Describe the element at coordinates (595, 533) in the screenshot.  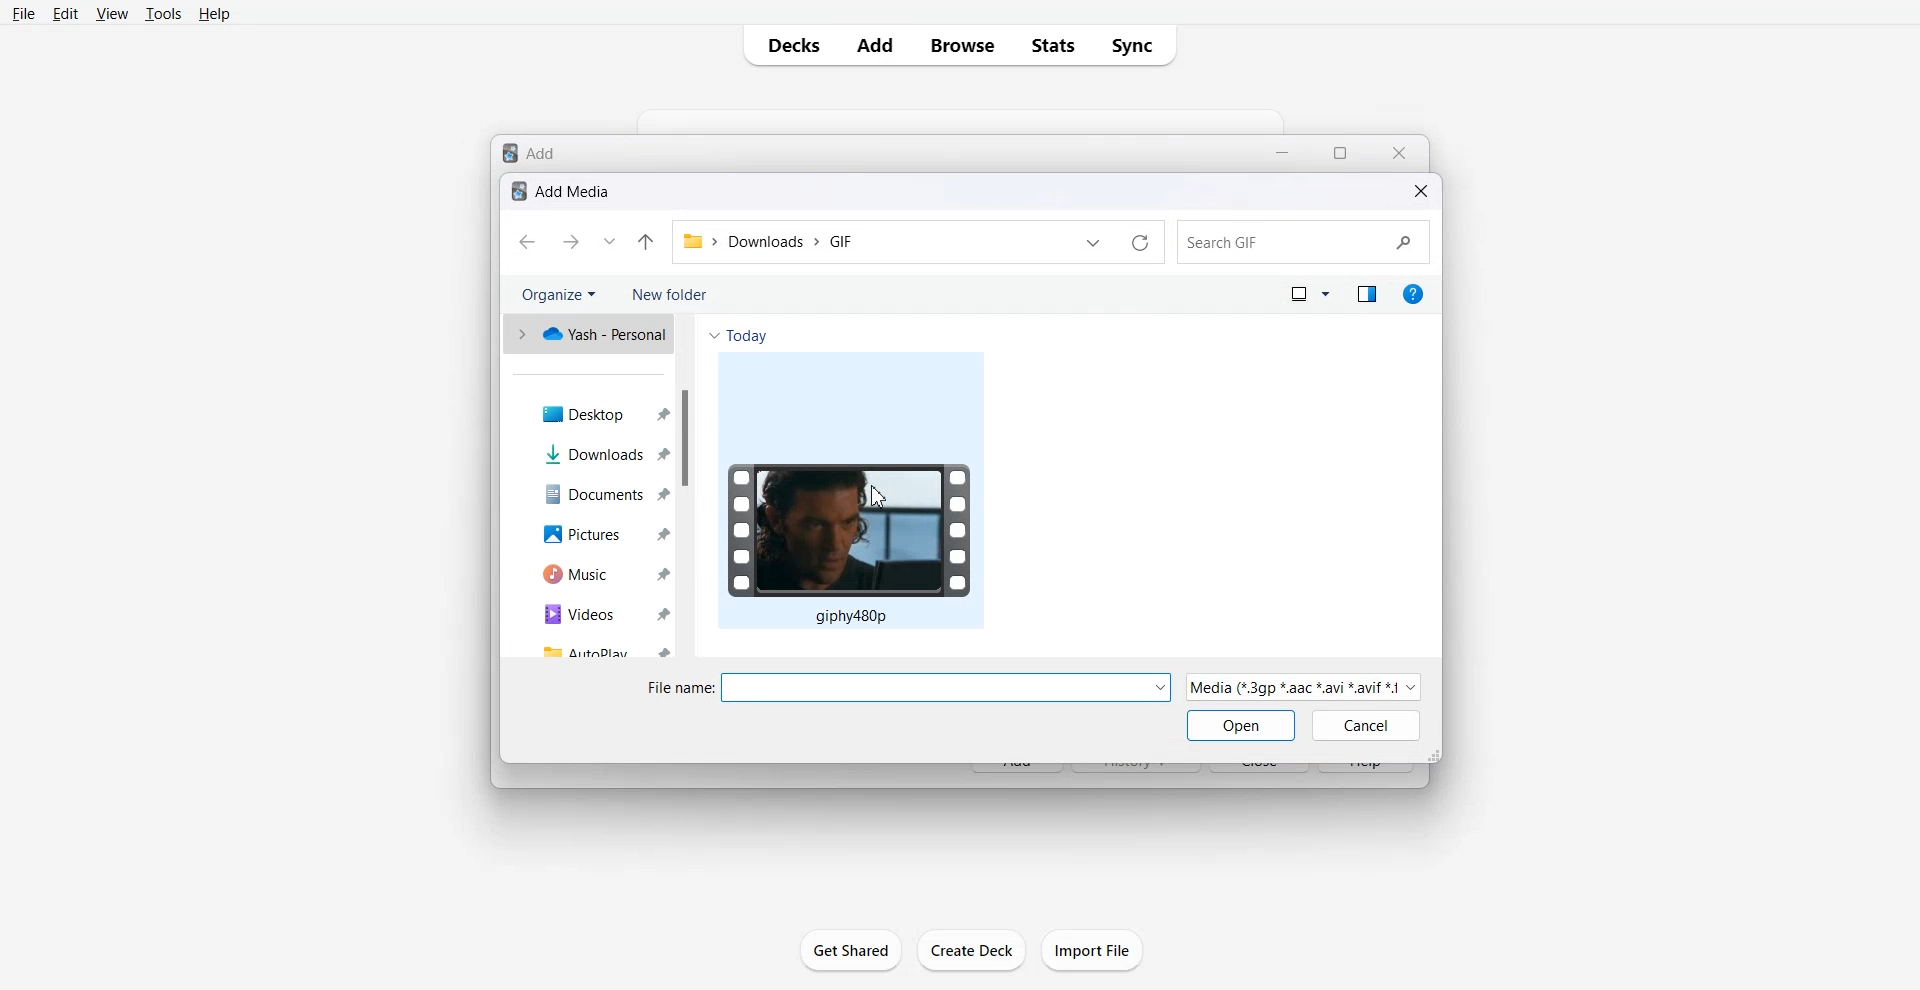
I see `Pictures` at that location.